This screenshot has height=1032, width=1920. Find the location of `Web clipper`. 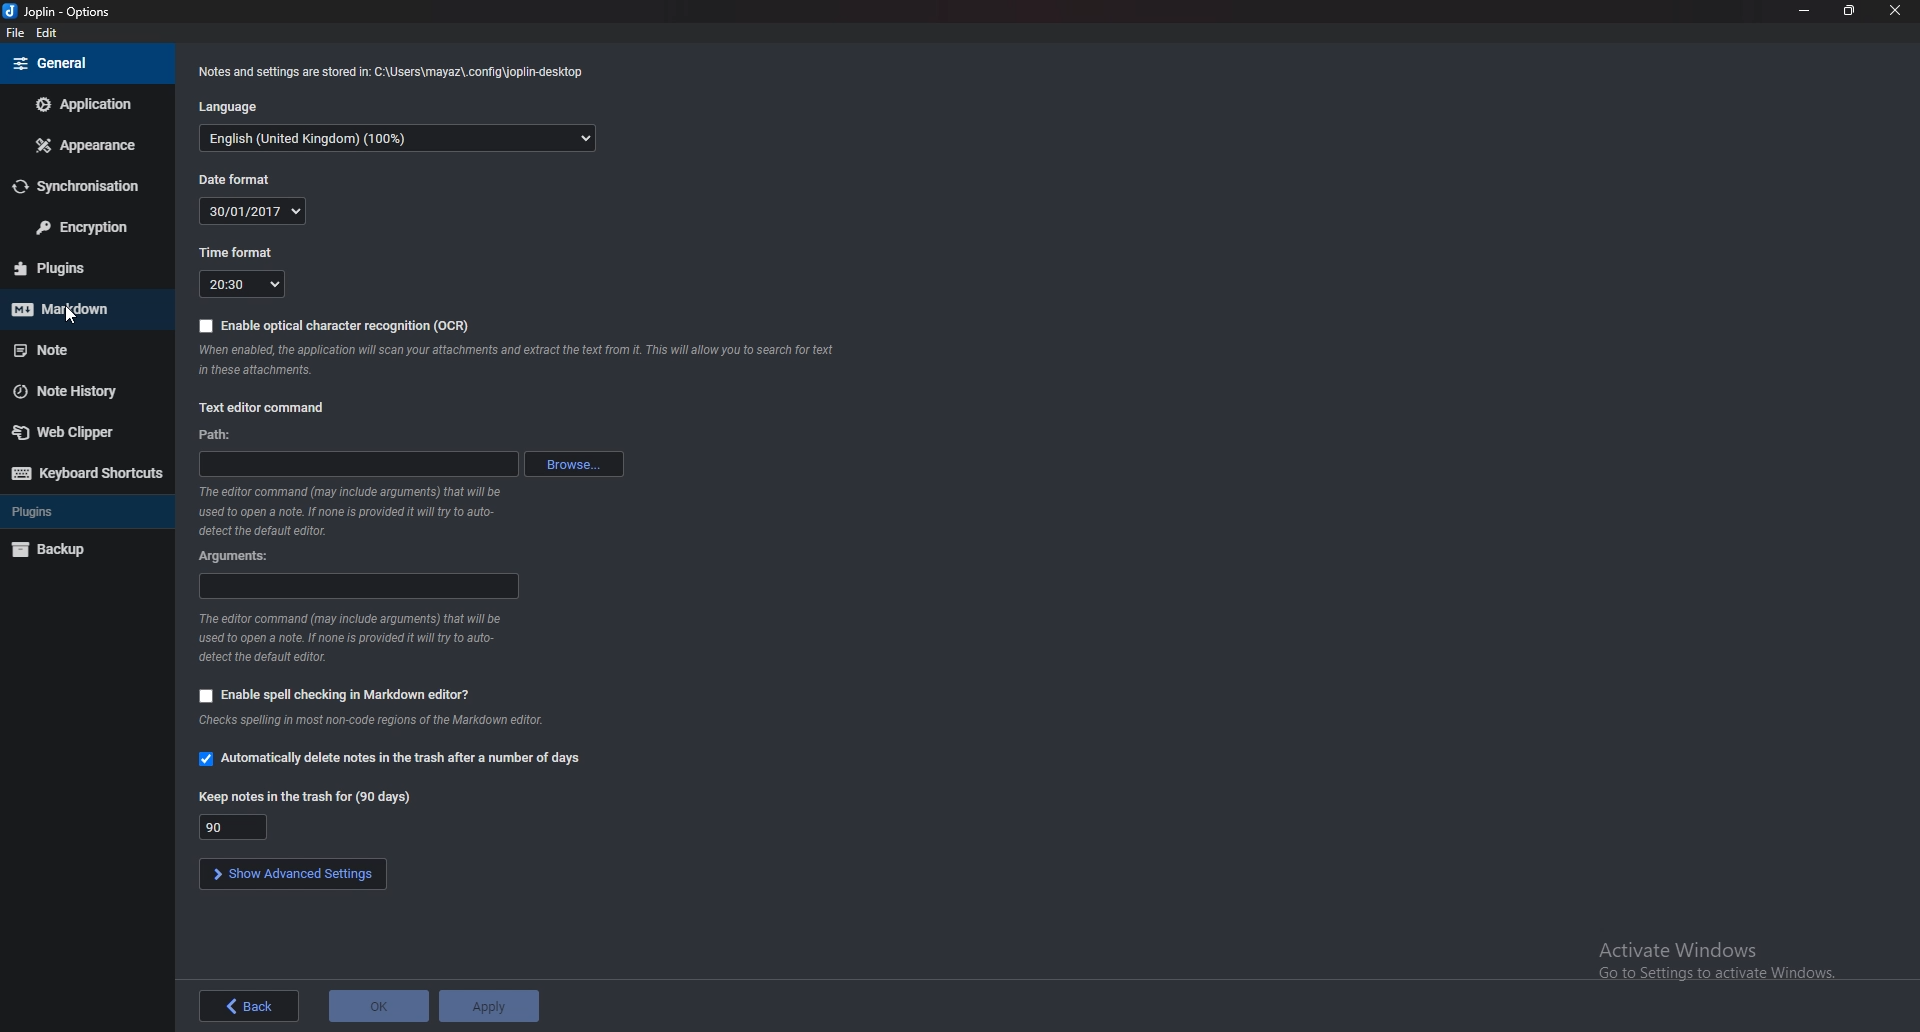

Web clipper is located at coordinates (79, 432).